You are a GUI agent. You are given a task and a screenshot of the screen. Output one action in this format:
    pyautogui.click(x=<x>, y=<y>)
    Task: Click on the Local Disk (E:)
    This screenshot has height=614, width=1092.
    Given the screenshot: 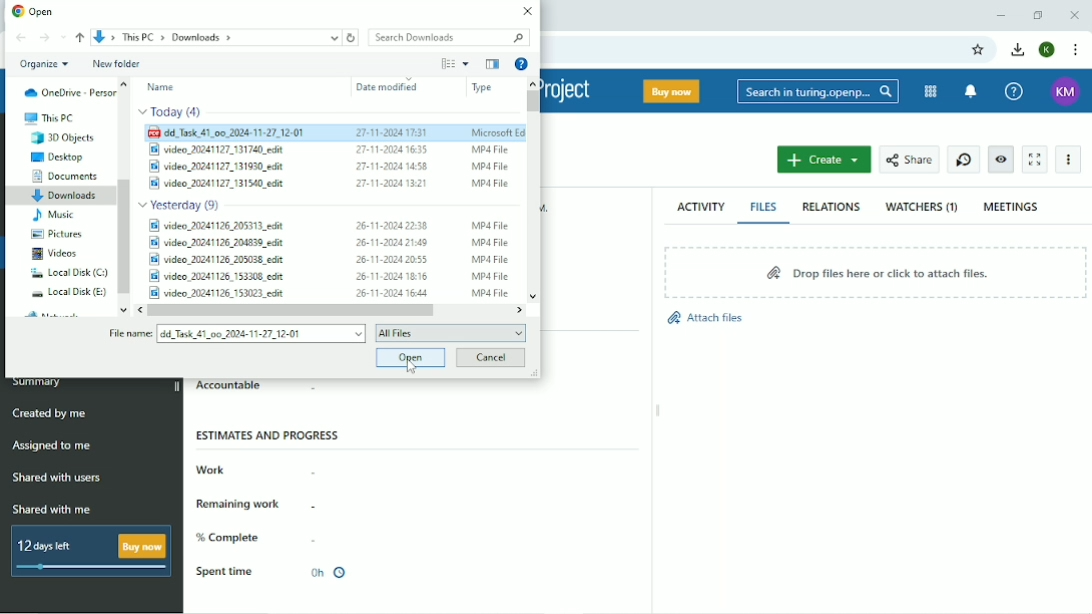 What is the action you would take?
    pyautogui.click(x=70, y=292)
    